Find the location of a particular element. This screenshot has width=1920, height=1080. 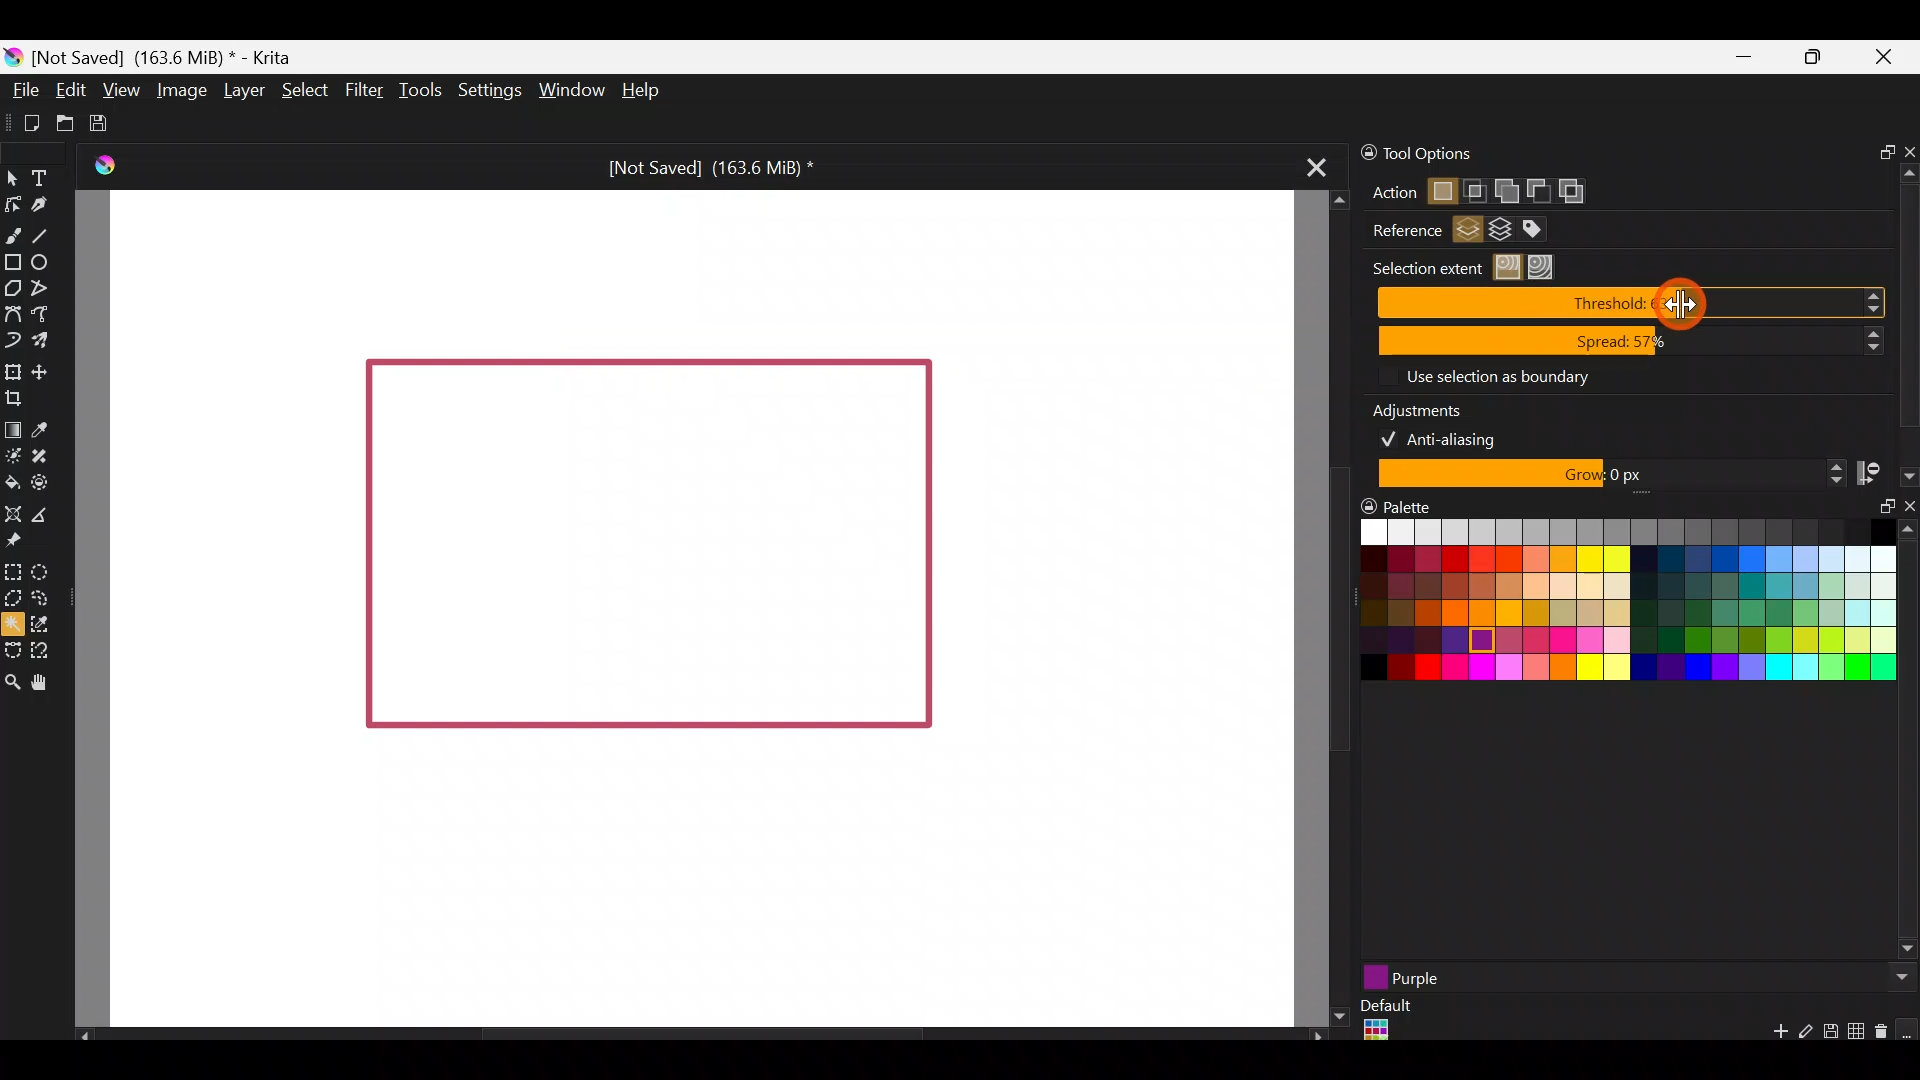

Crop the image to an area is located at coordinates (23, 400).